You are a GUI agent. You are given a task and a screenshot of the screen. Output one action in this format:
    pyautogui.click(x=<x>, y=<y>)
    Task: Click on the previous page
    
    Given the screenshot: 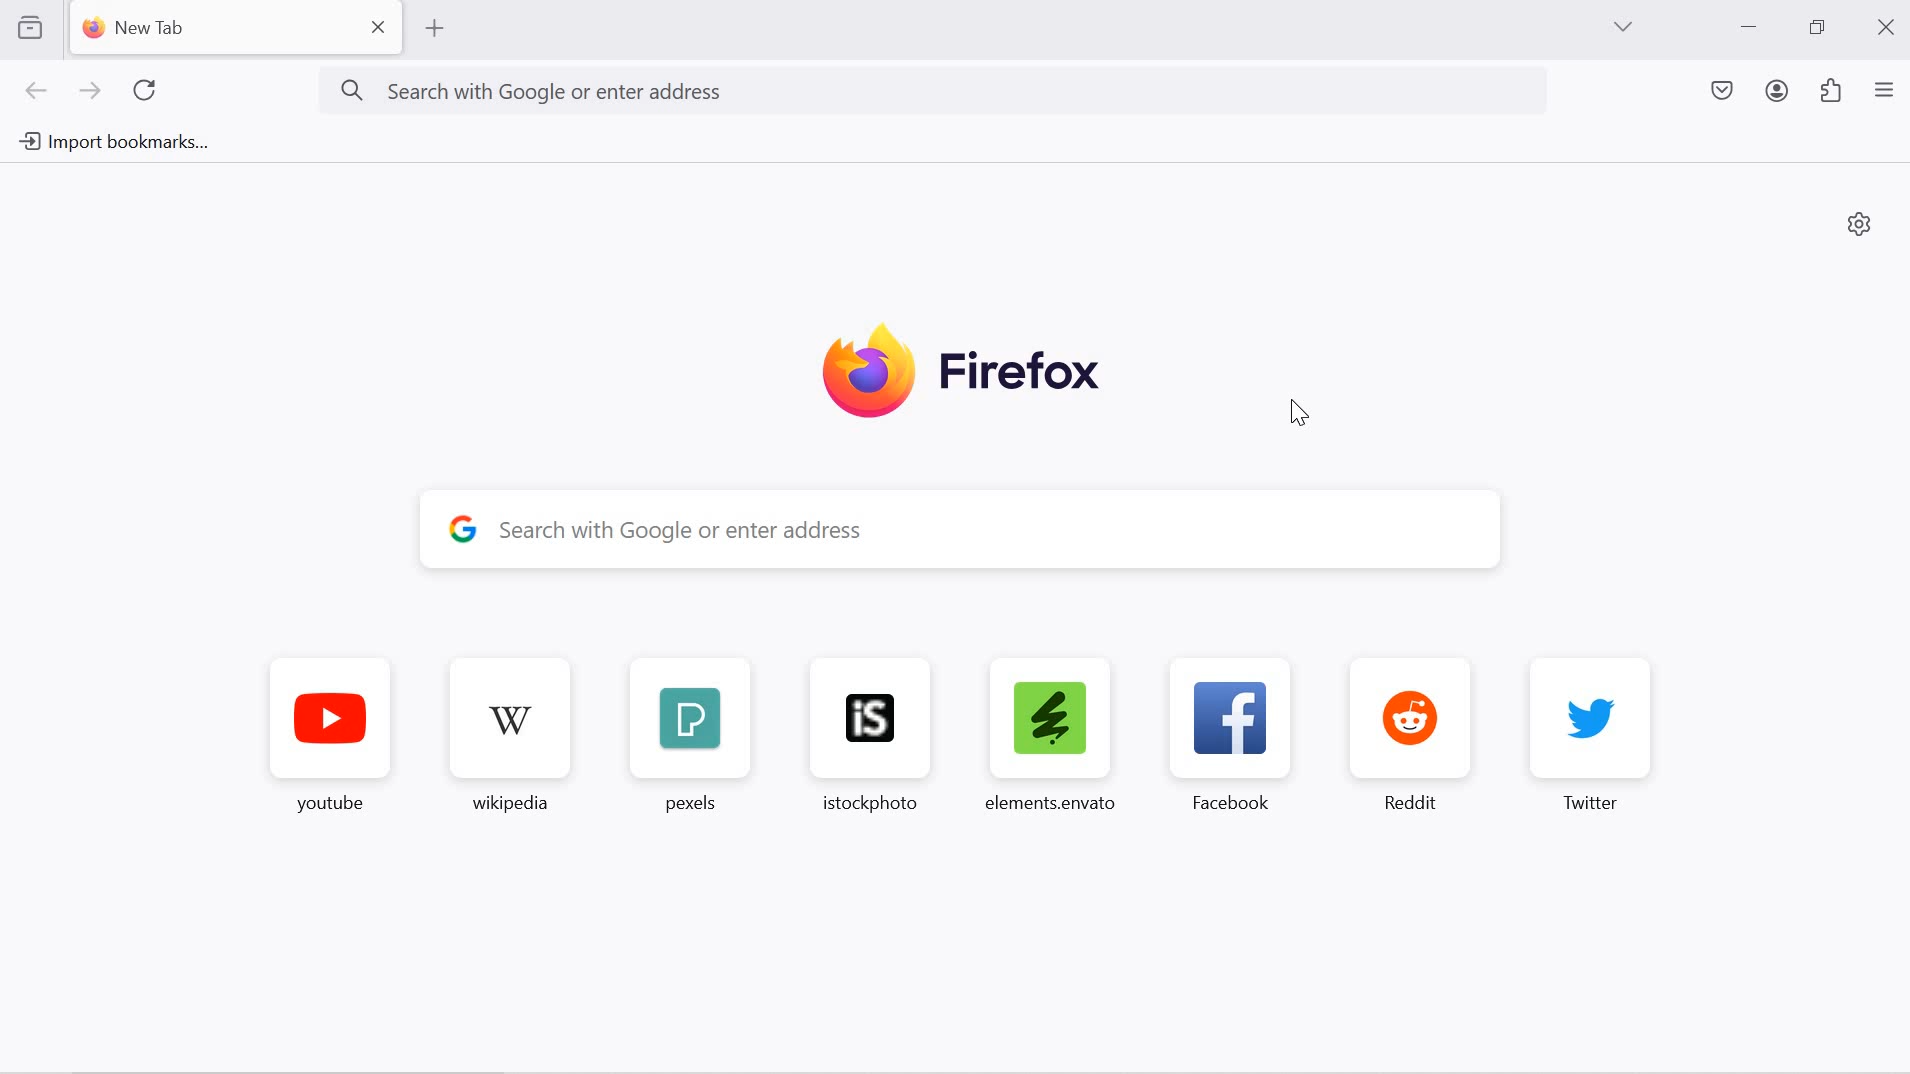 What is the action you would take?
    pyautogui.click(x=39, y=93)
    